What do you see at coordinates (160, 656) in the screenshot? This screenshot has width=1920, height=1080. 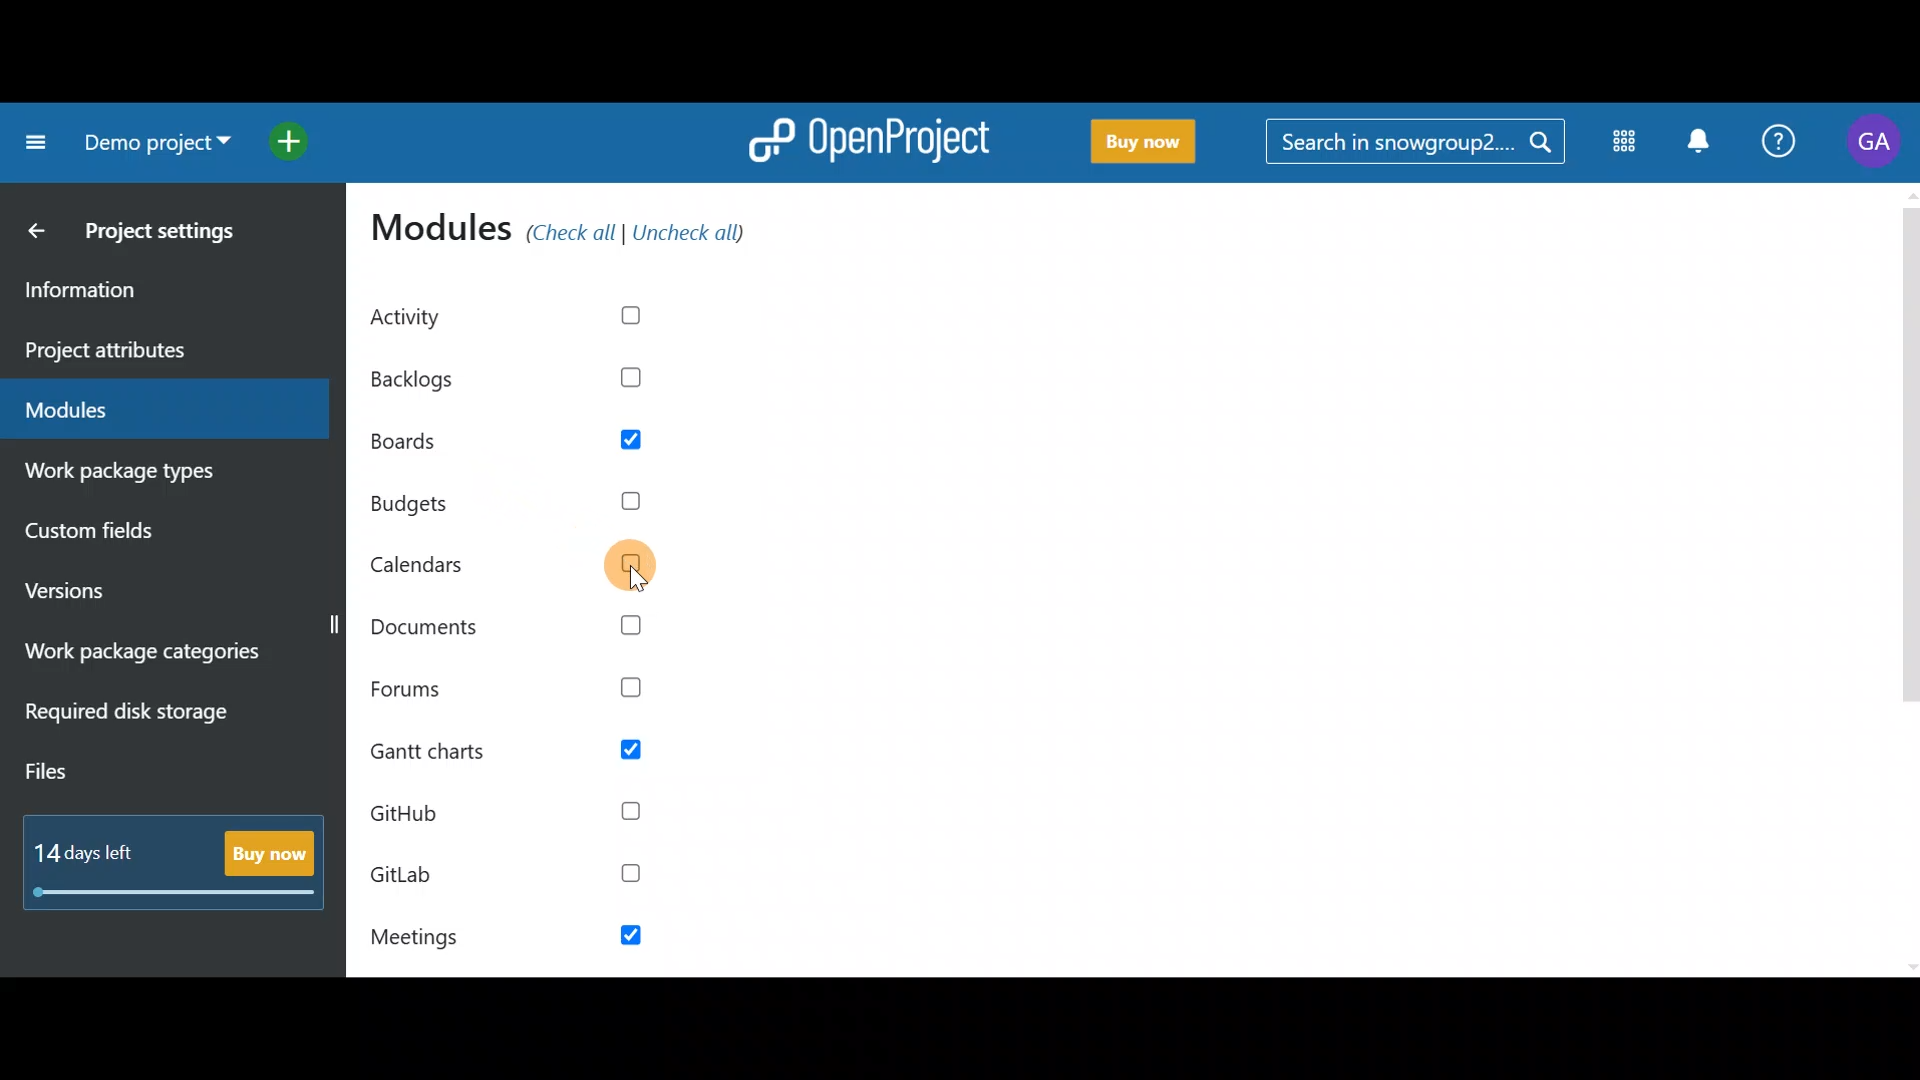 I see `Work package categories` at bounding box center [160, 656].